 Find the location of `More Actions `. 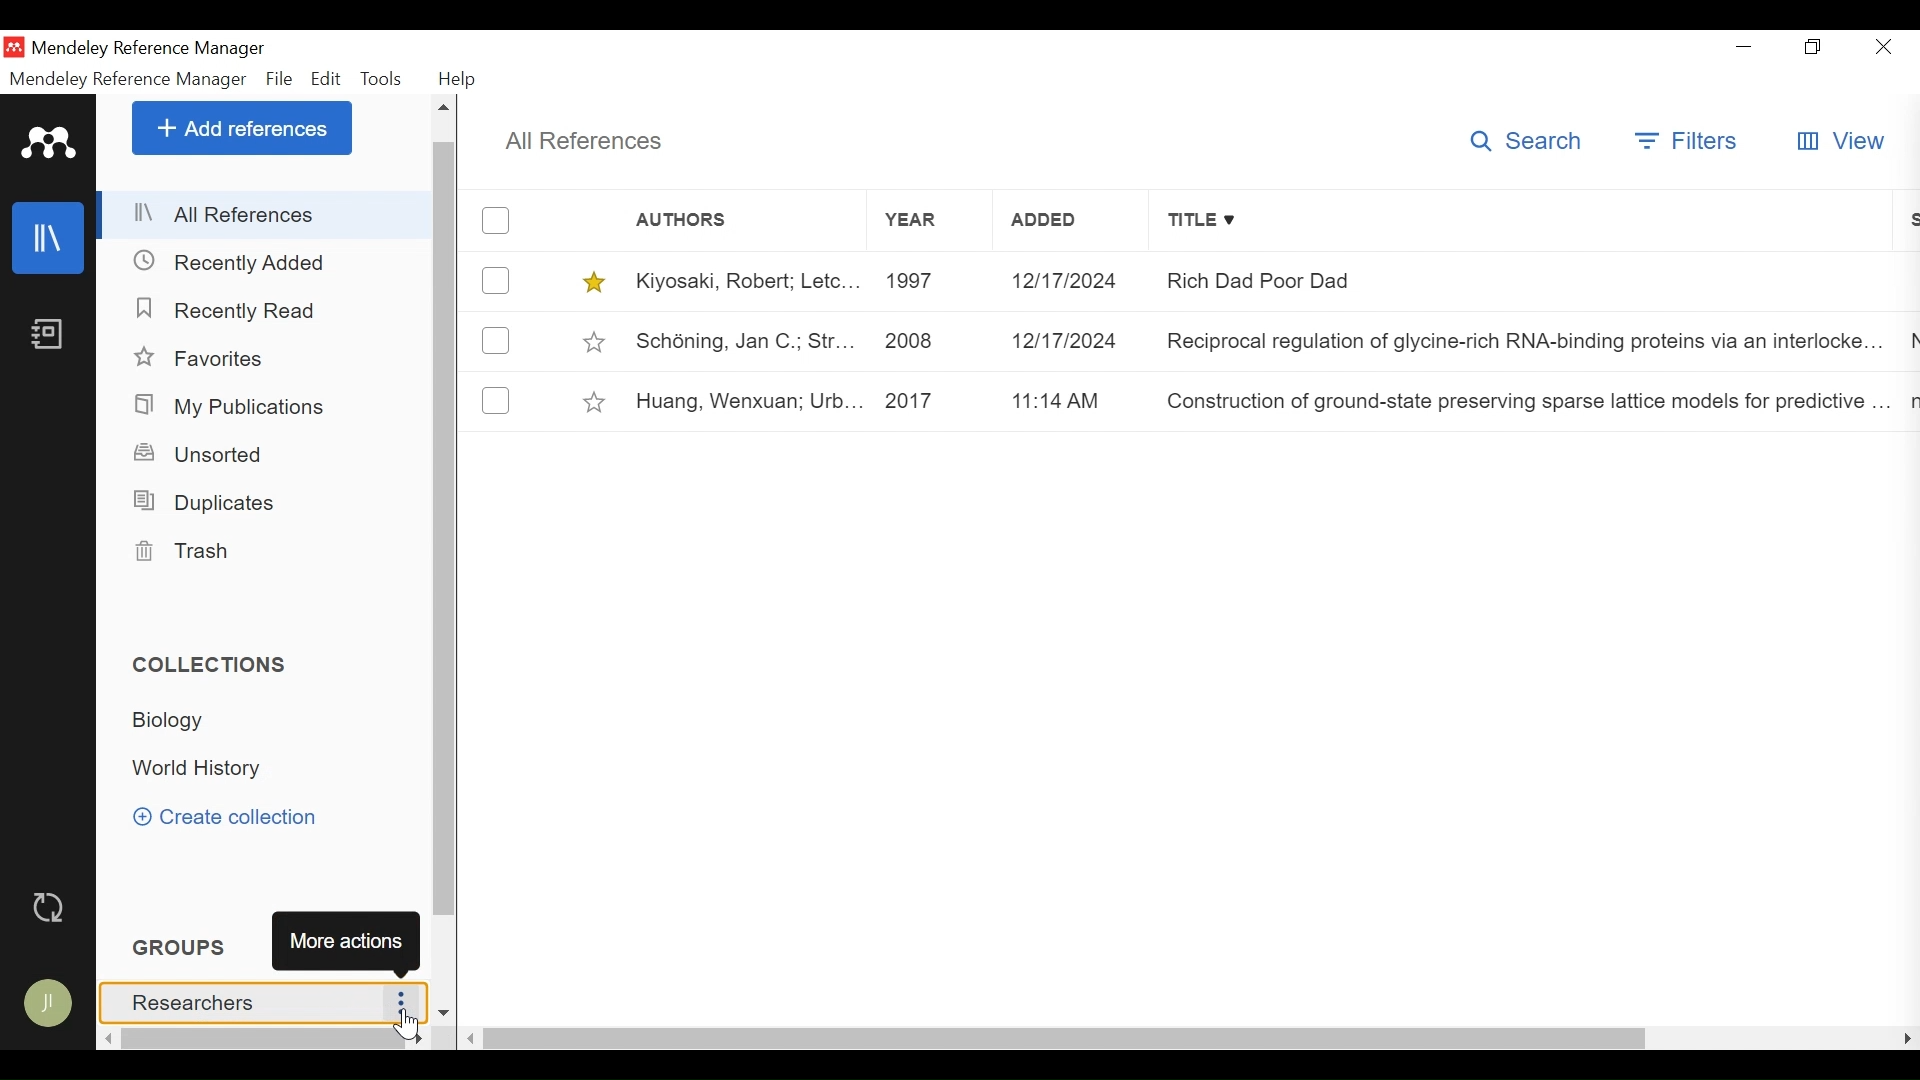

More Actions  is located at coordinates (347, 941).